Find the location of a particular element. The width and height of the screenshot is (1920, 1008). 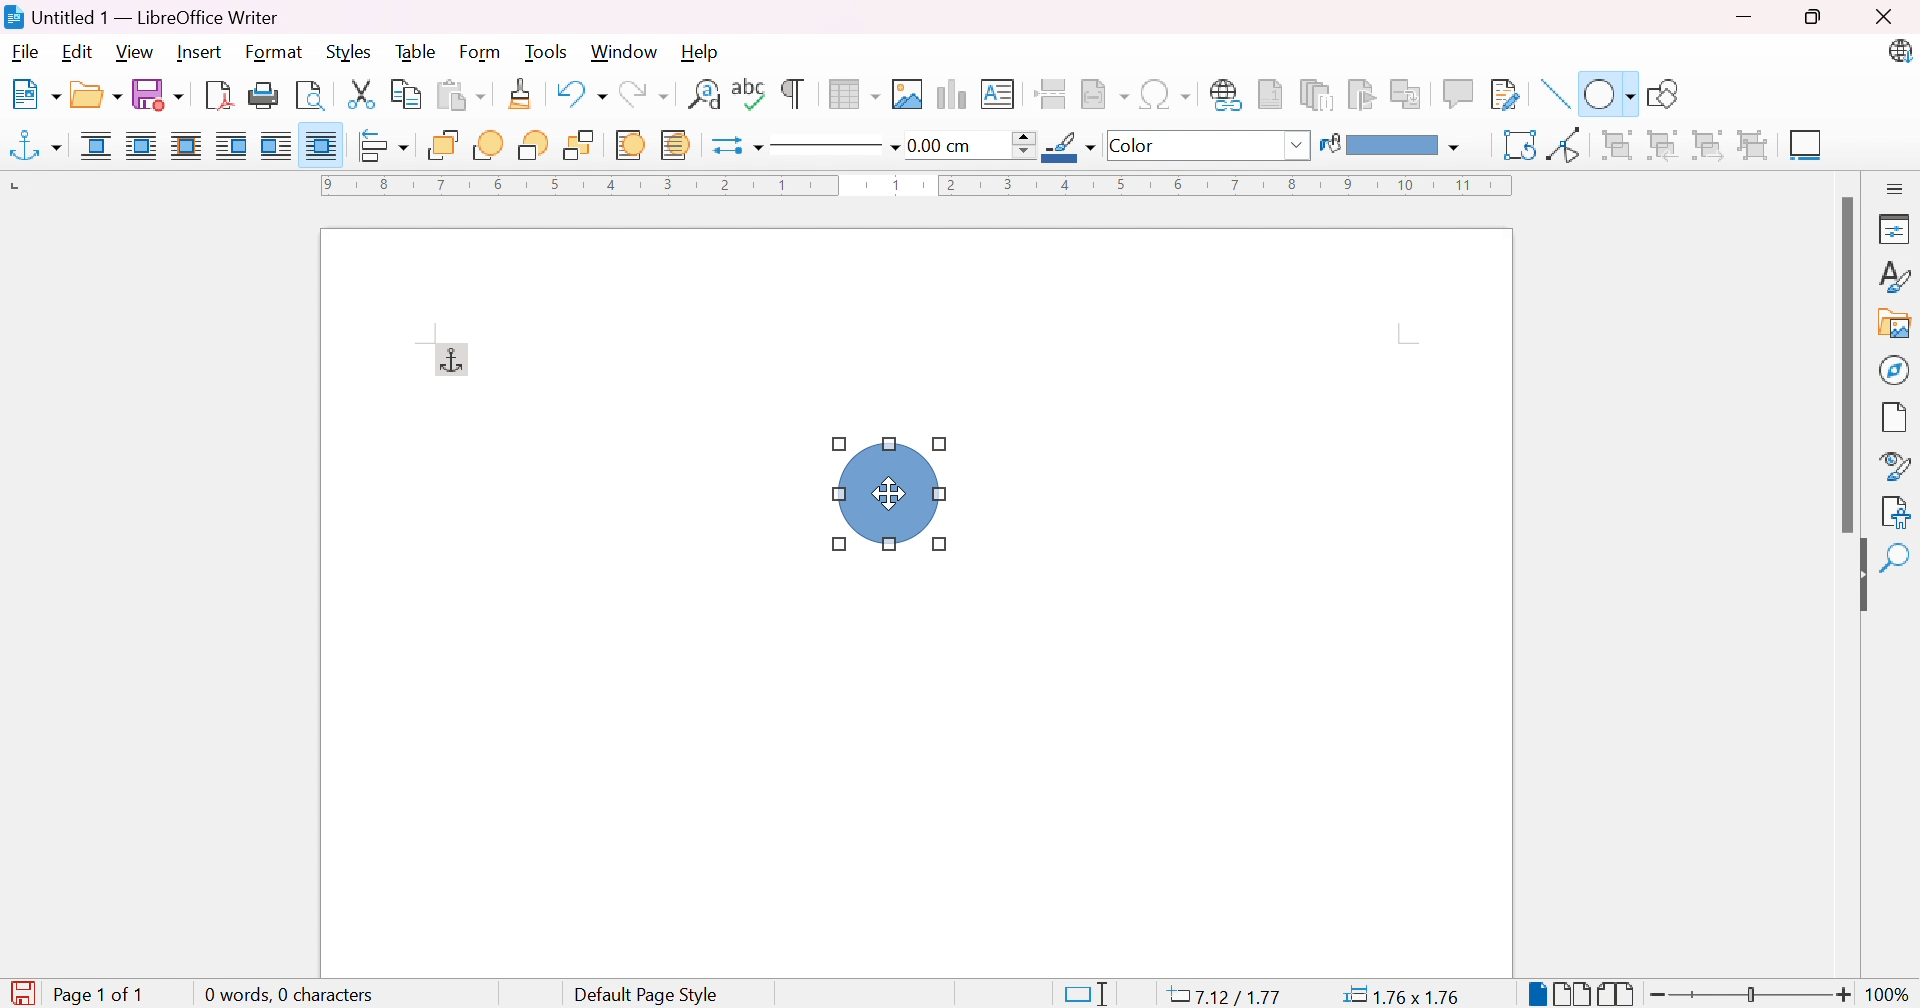

Insert footnote is located at coordinates (1271, 92).